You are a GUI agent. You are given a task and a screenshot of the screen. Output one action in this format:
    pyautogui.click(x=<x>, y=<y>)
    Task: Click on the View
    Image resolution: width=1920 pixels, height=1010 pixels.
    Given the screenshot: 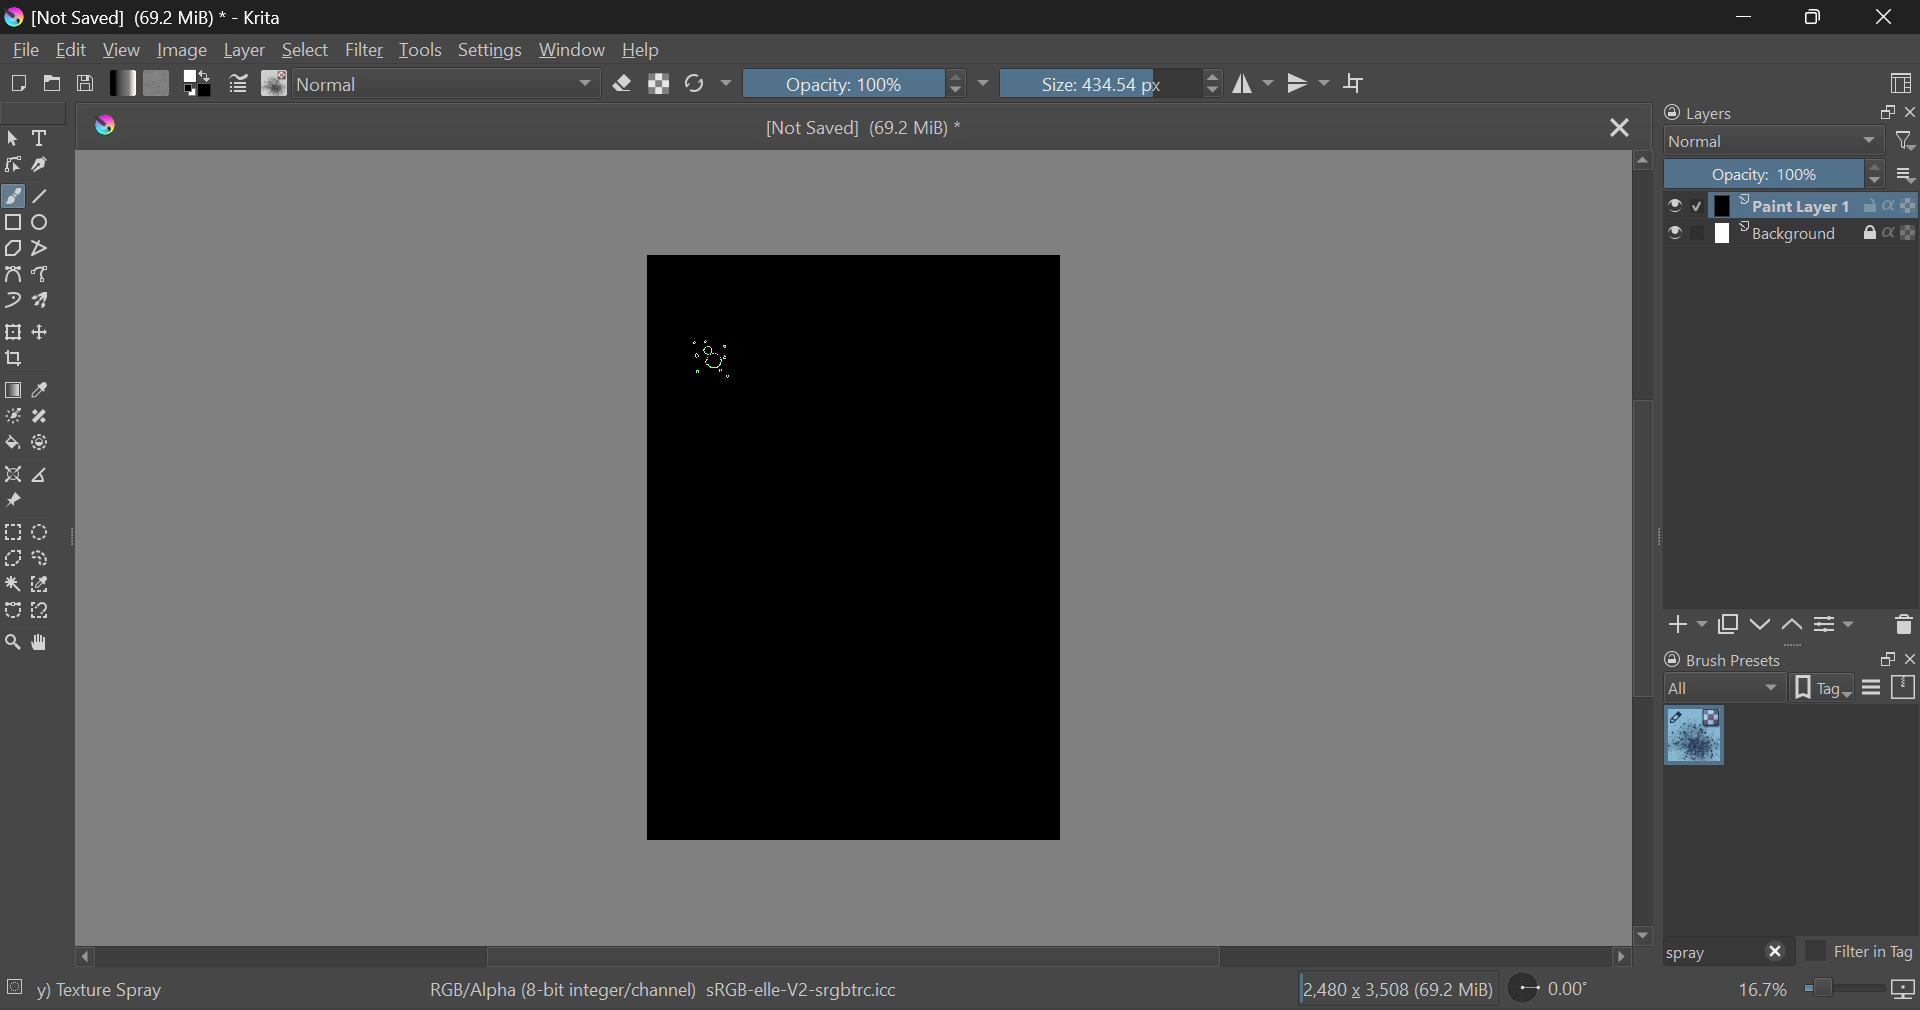 What is the action you would take?
    pyautogui.click(x=125, y=50)
    